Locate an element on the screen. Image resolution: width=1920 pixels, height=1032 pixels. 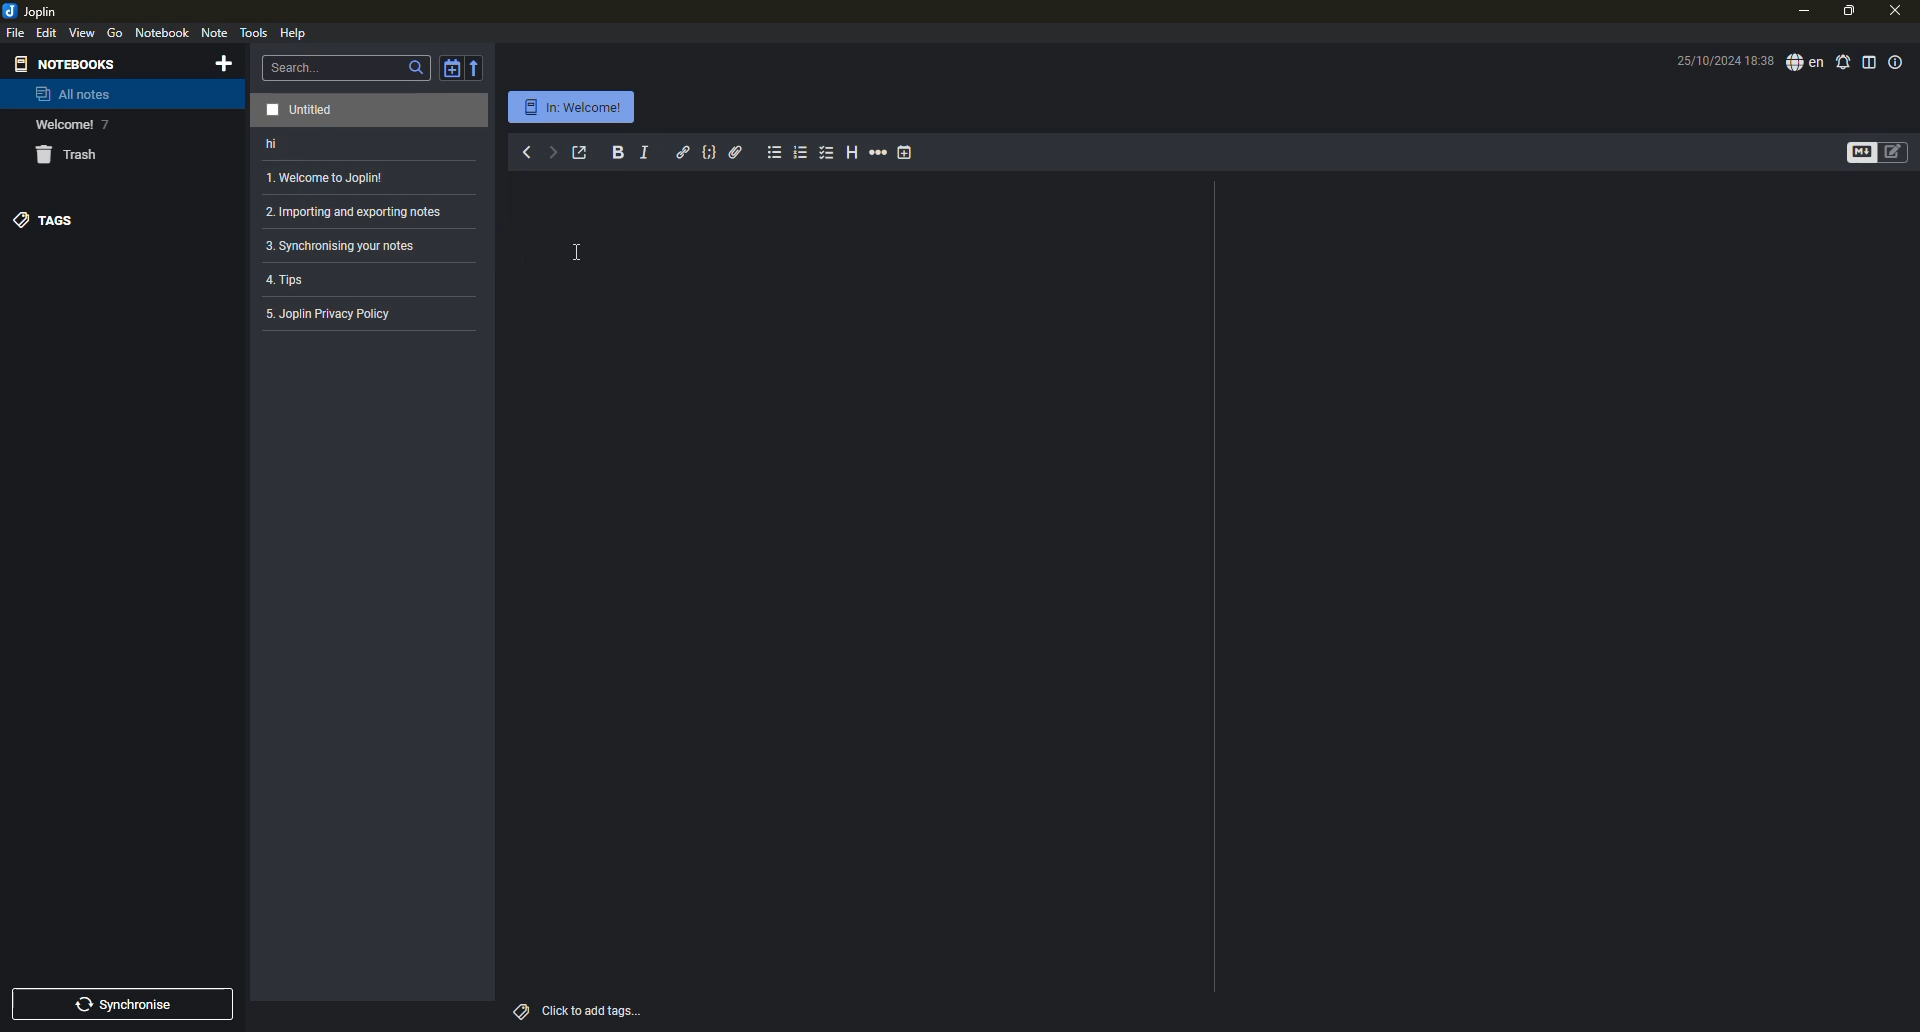
maximize is located at coordinates (1848, 12).